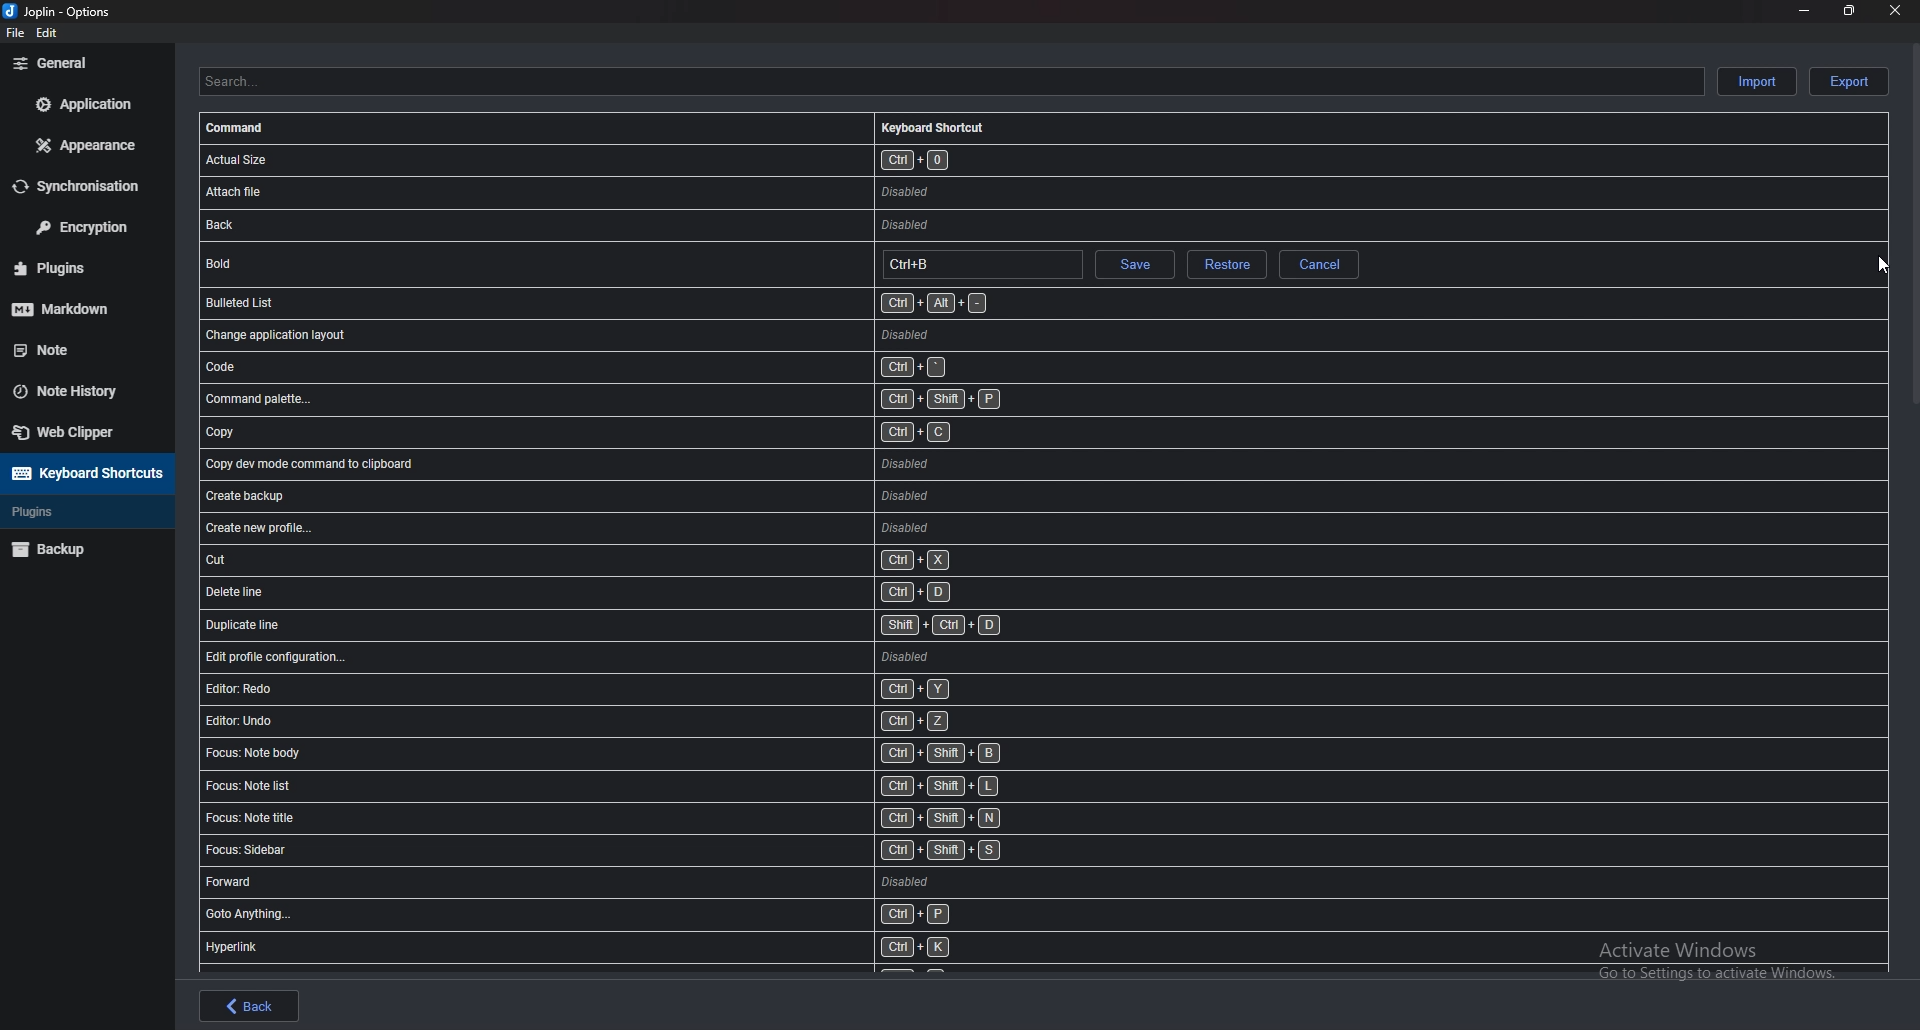 The image size is (1920, 1030). What do you see at coordinates (84, 432) in the screenshot?
I see `Web Clipper` at bounding box center [84, 432].